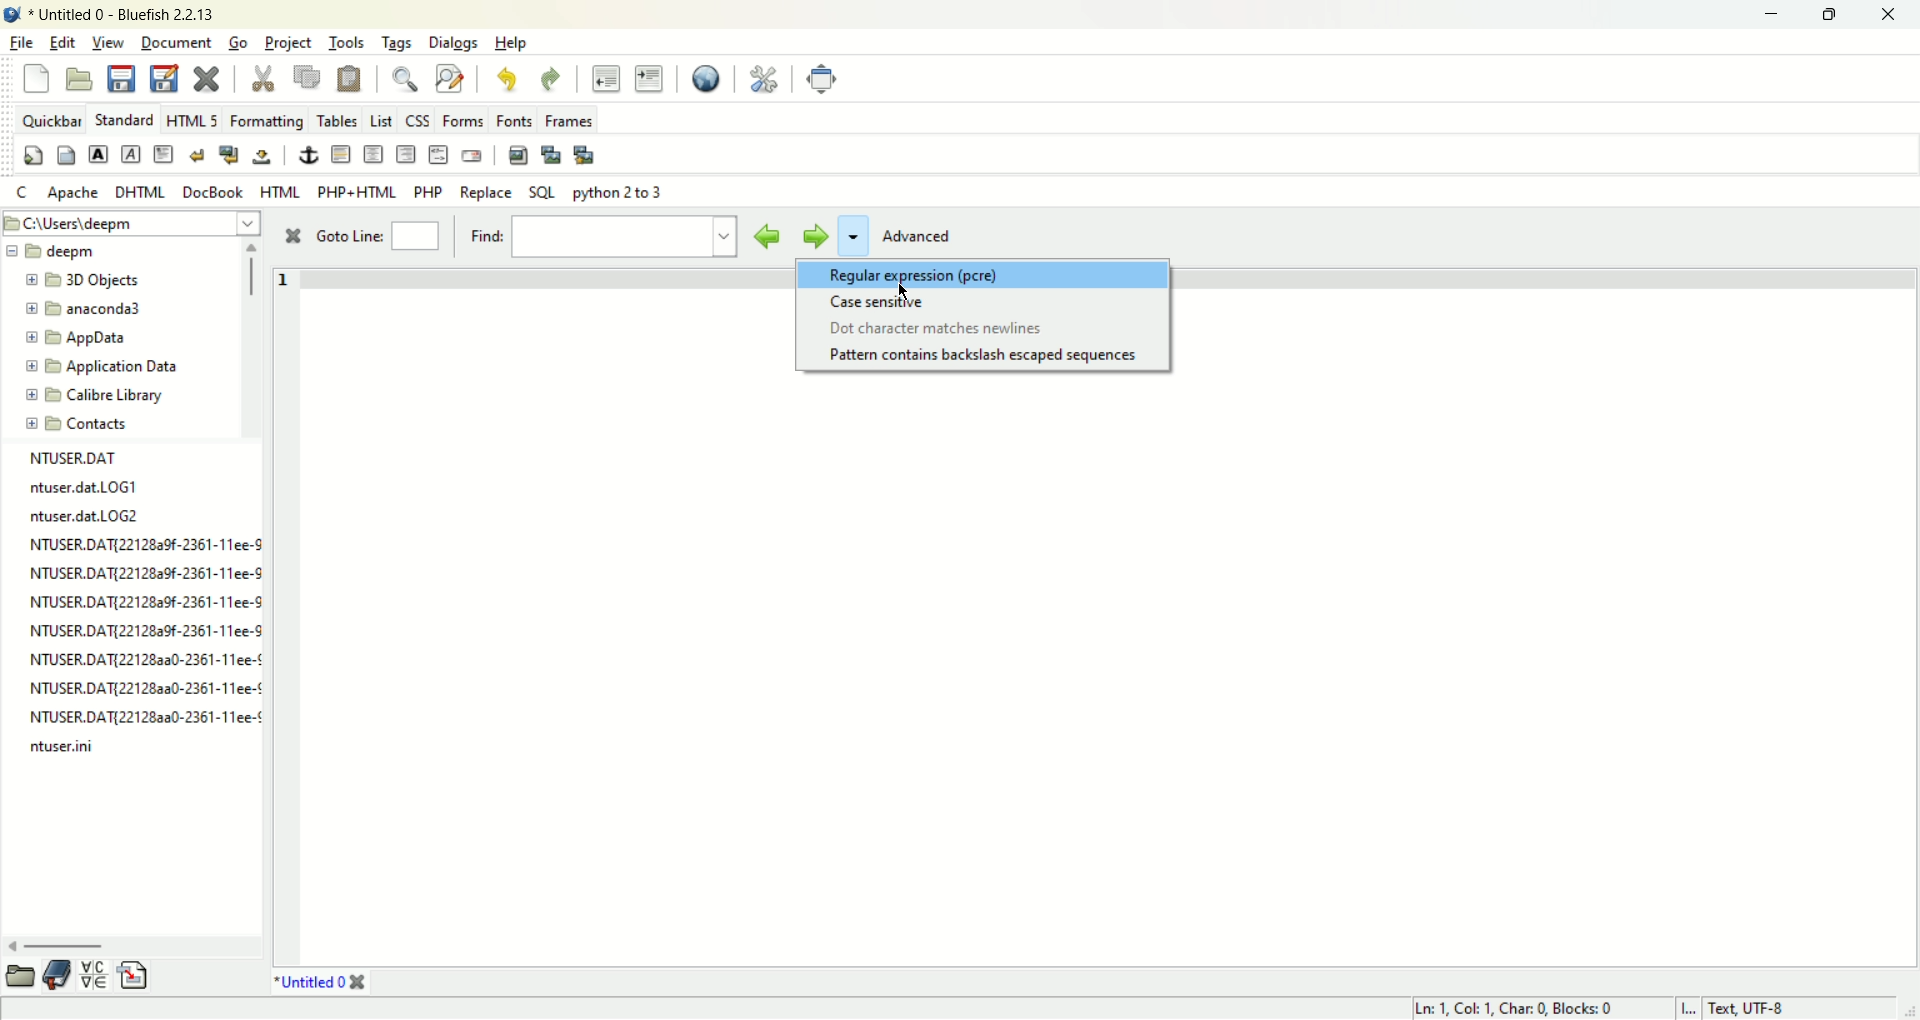  I want to click on formatting, so click(266, 124).